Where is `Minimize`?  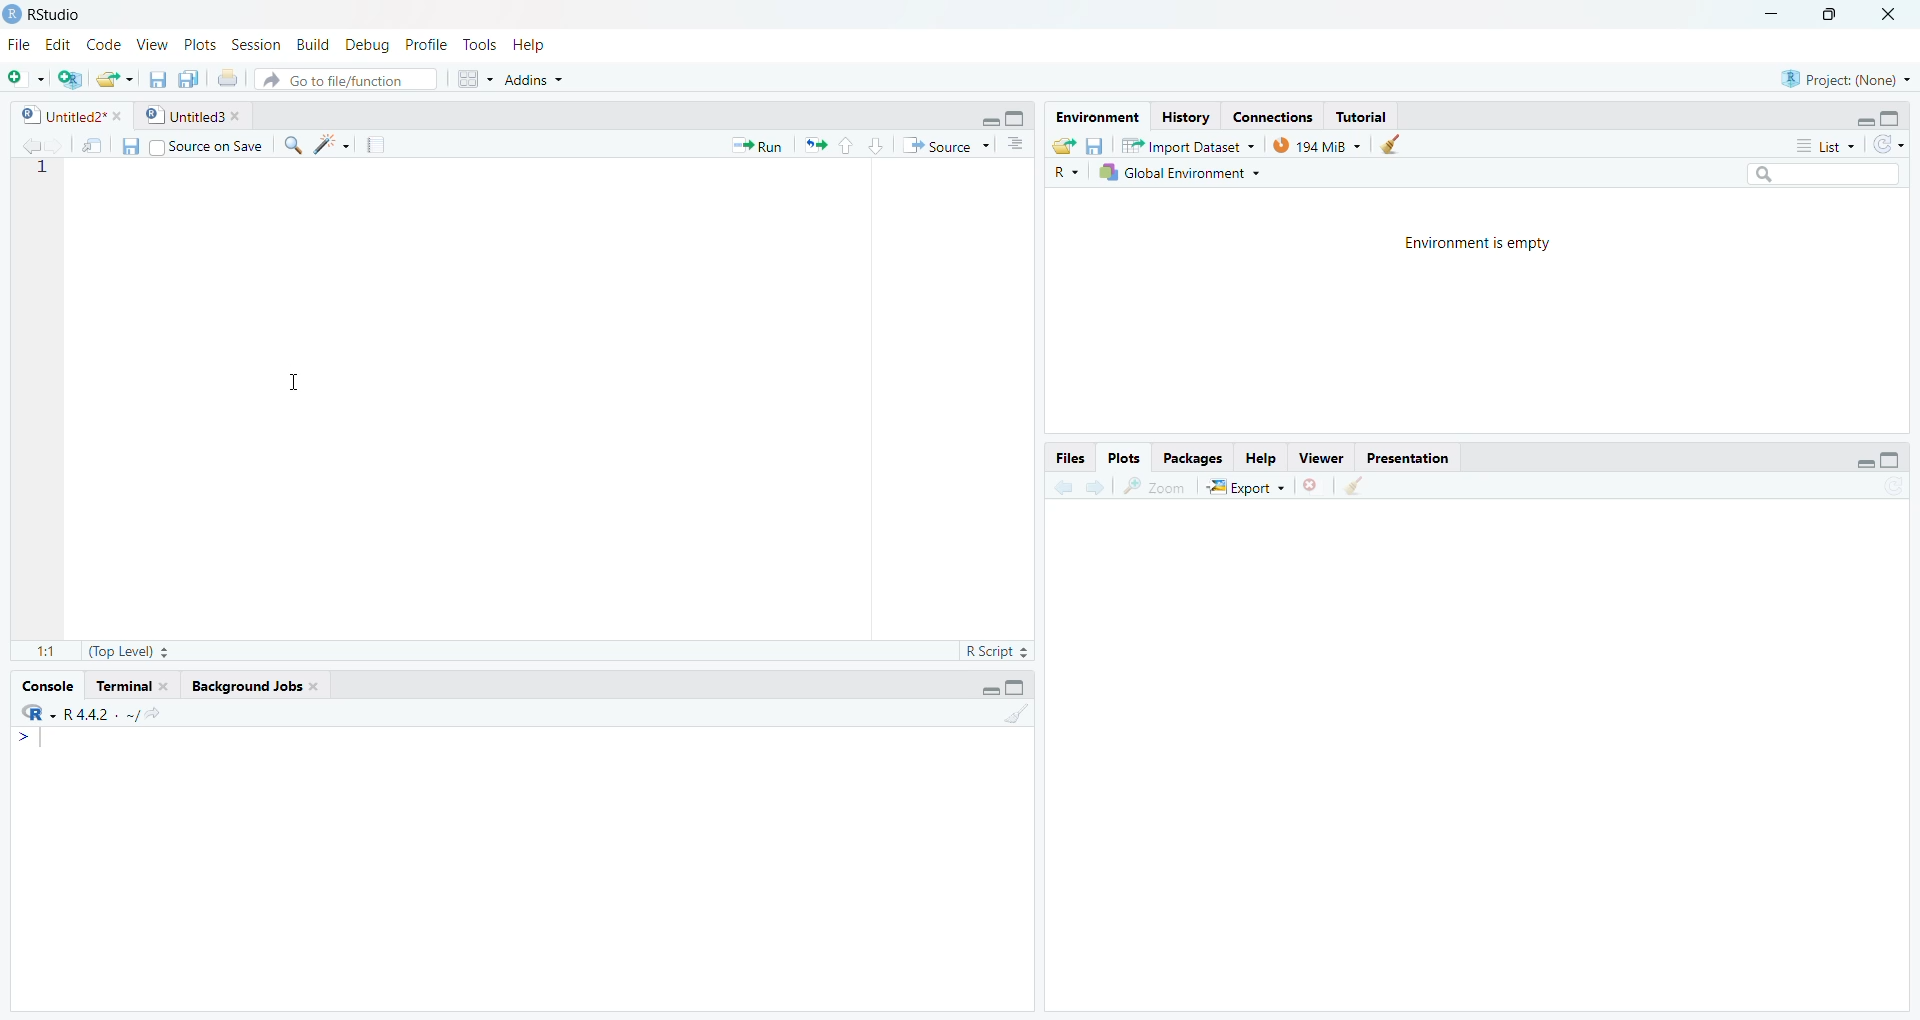
Minimize is located at coordinates (986, 690).